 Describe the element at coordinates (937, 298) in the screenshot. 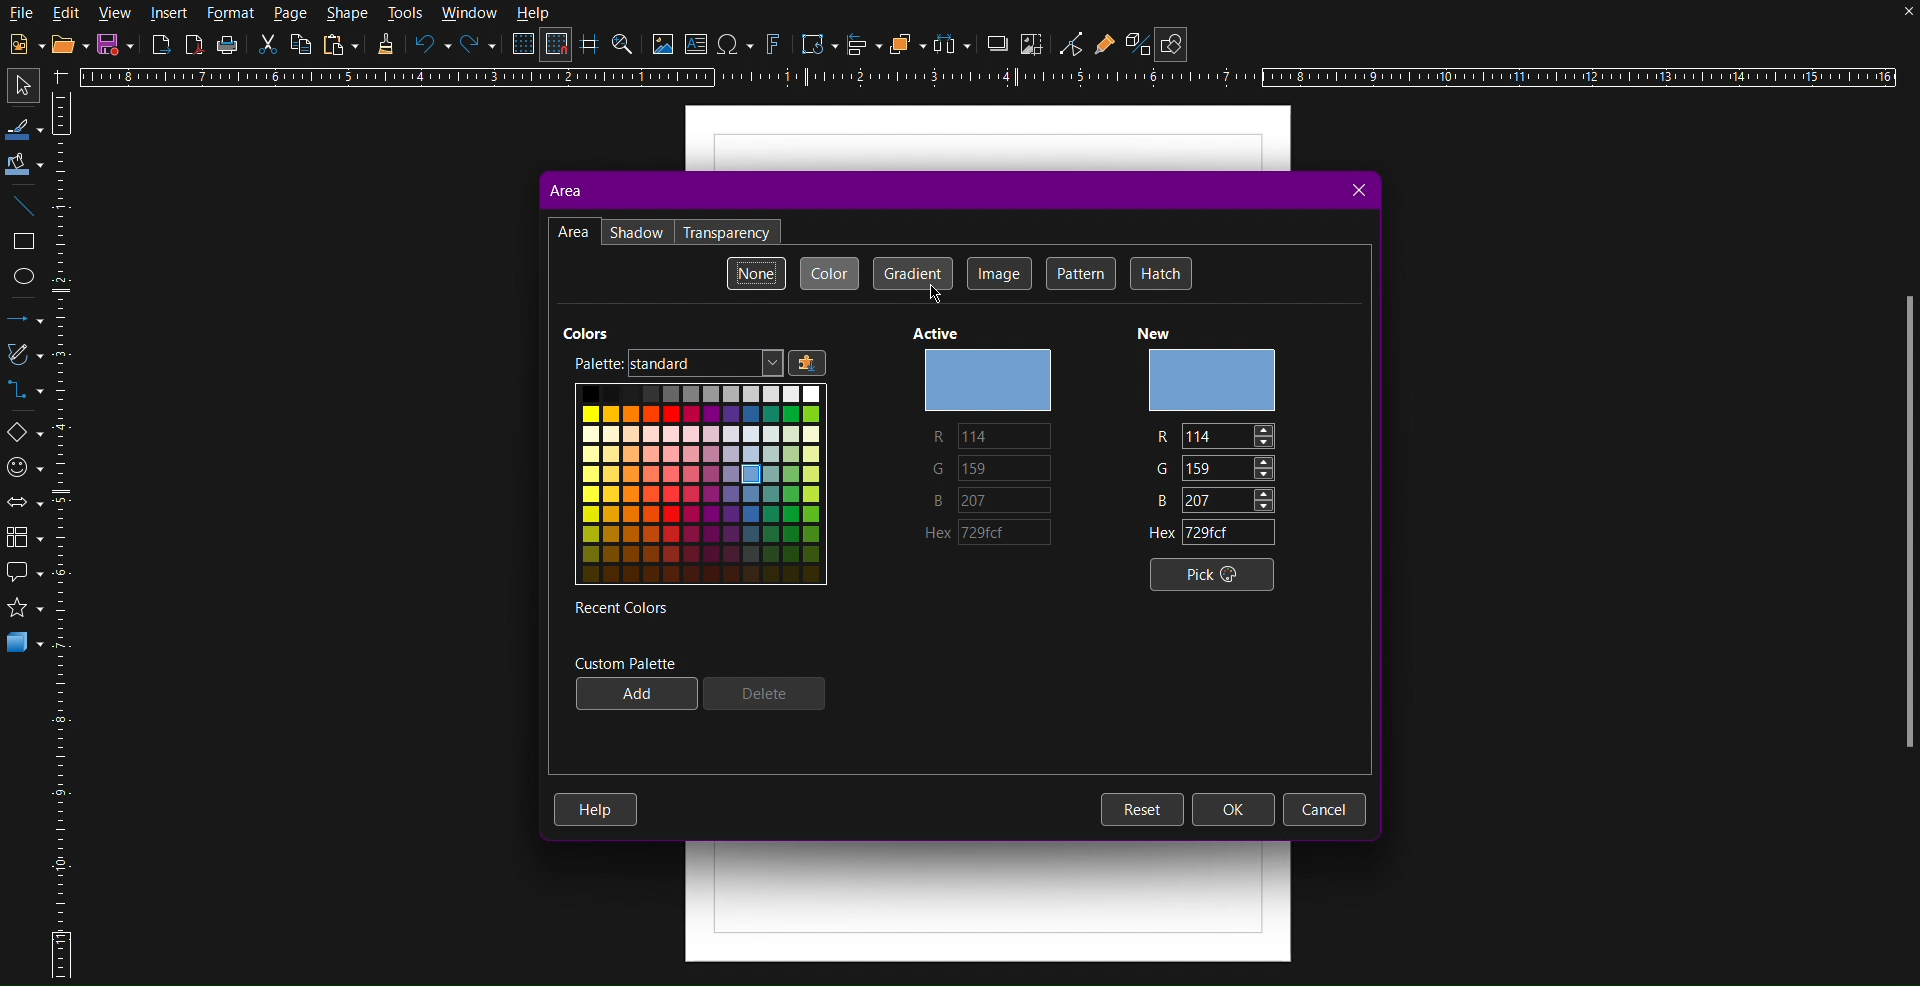

I see `Cursor` at that location.